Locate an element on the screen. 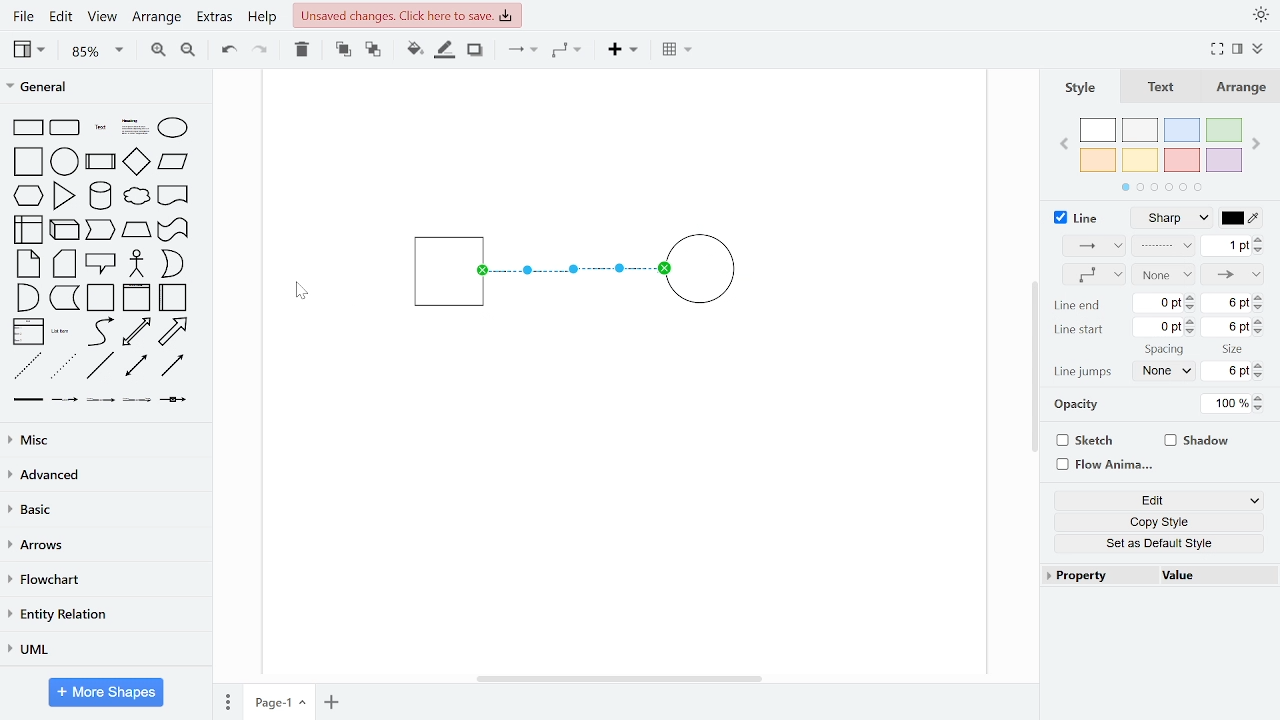  horizontal container is located at coordinates (174, 297).